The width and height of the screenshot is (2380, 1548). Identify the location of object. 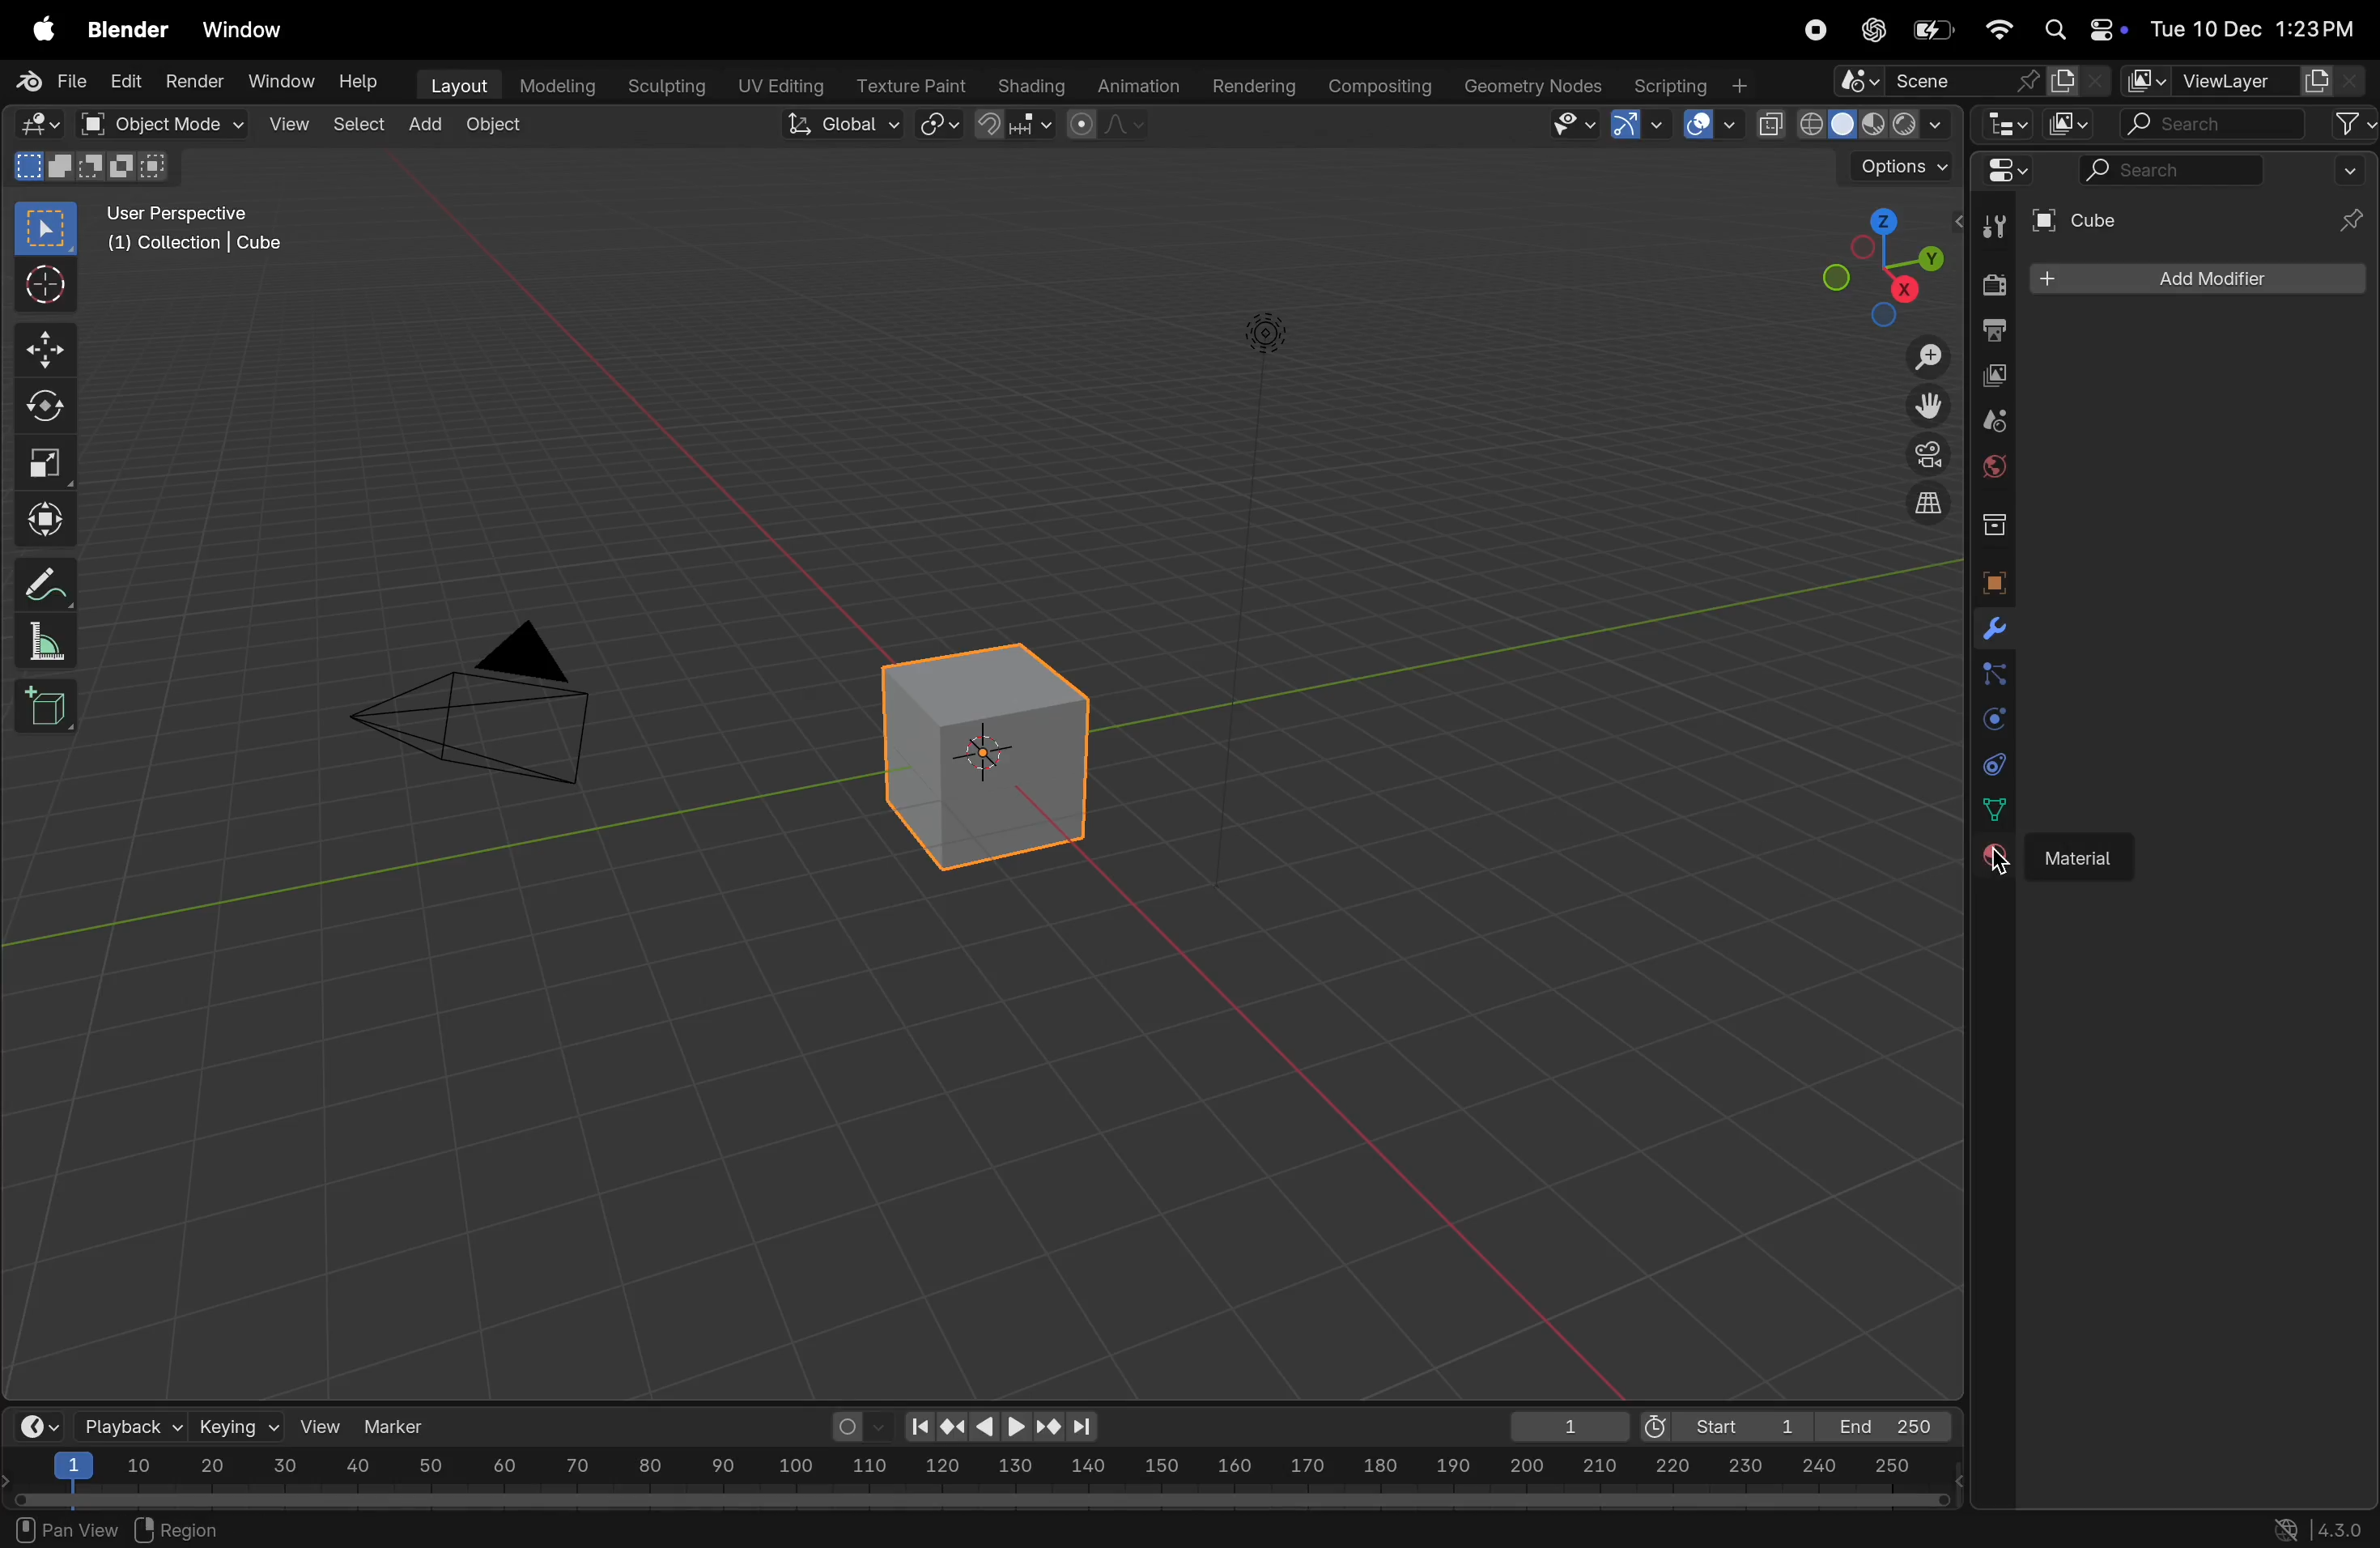
(494, 127).